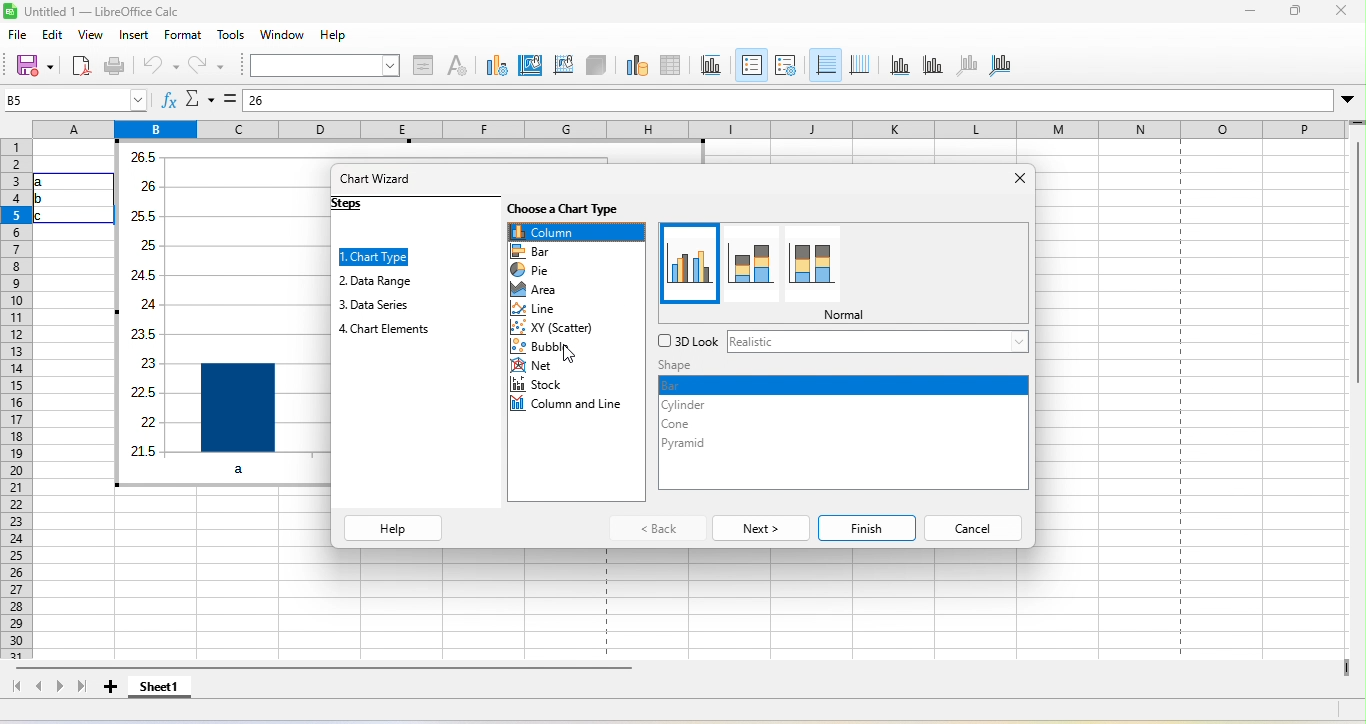 This screenshot has height=724, width=1366. I want to click on chart wall, so click(562, 64).